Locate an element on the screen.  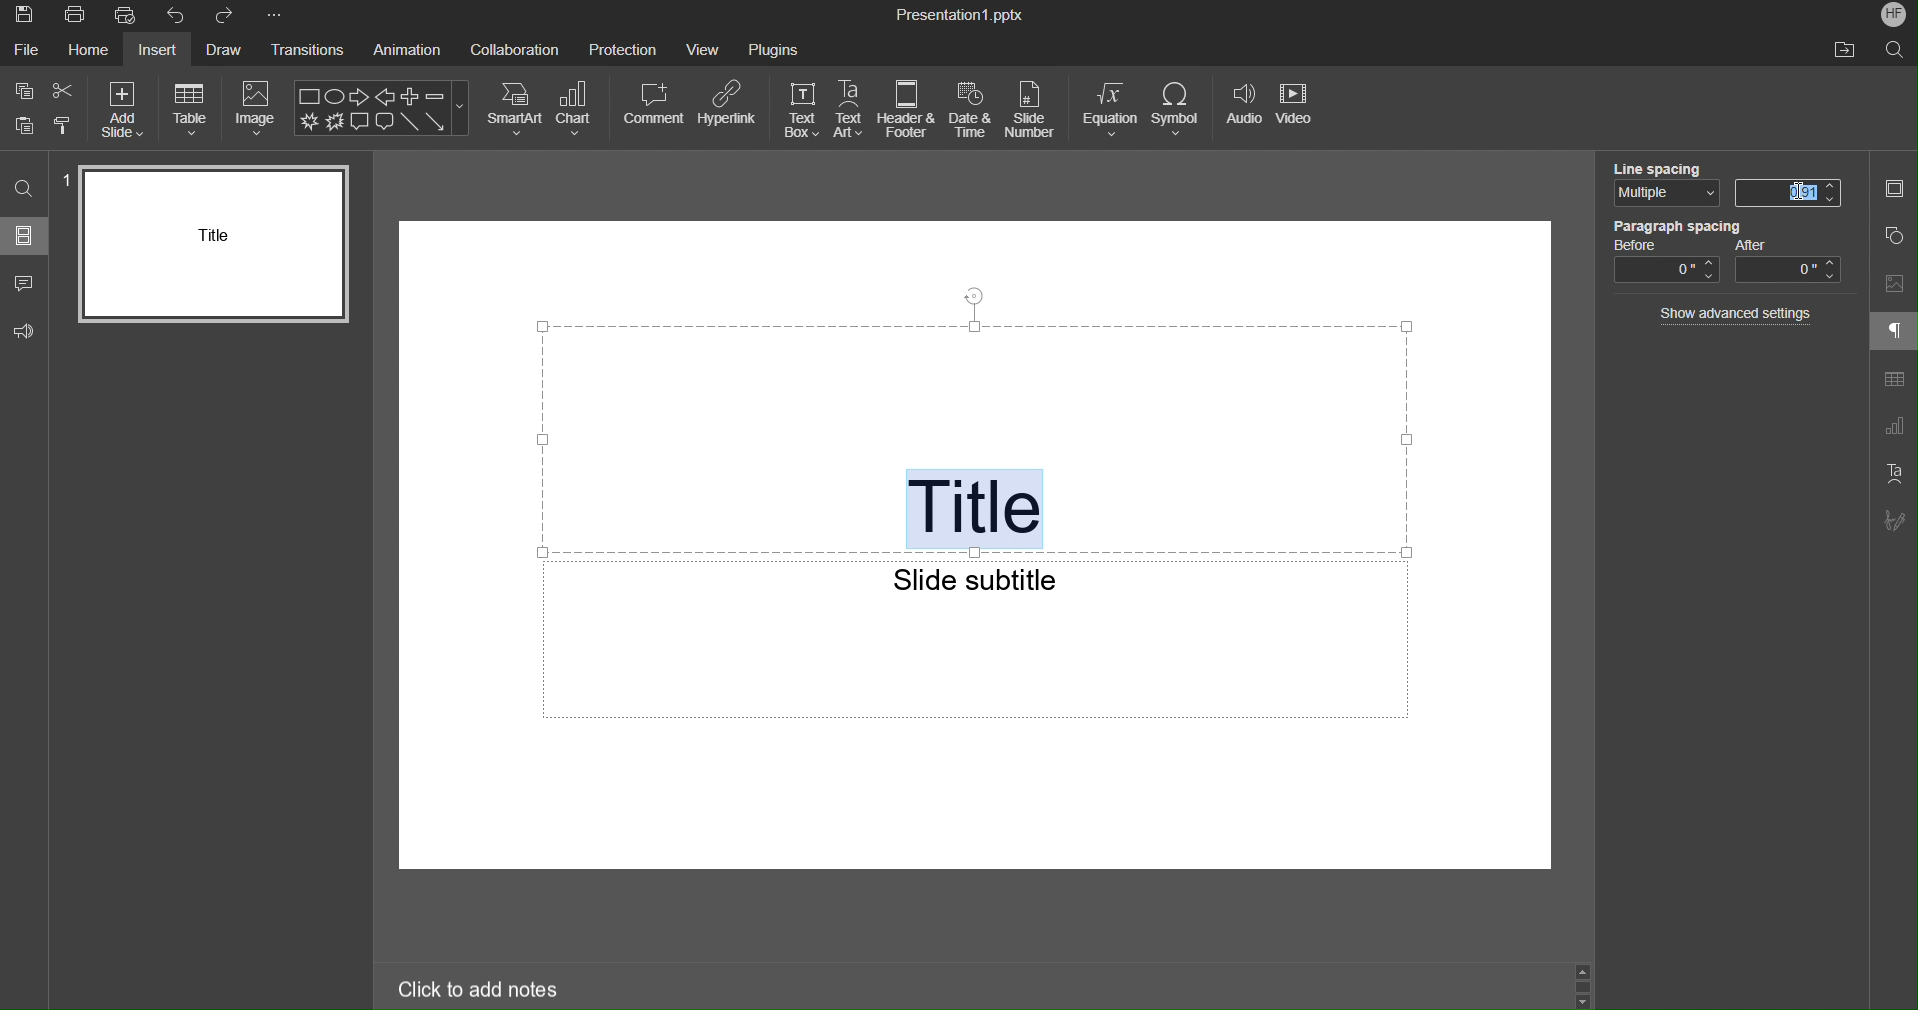
Multiple is located at coordinates (1661, 196).